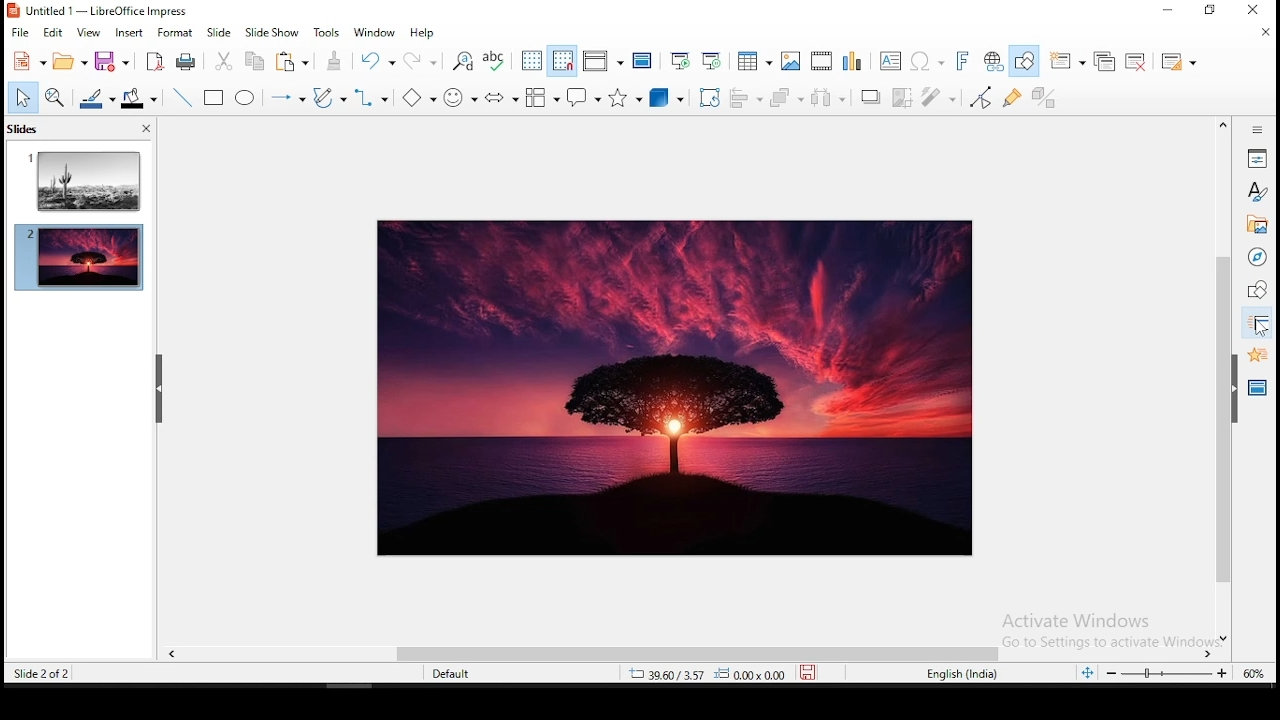 Image resolution: width=1280 pixels, height=720 pixels. What do you see at coordinates (856, 61) in the screenshot?
I see `charts` at bounding box center [856, 61].